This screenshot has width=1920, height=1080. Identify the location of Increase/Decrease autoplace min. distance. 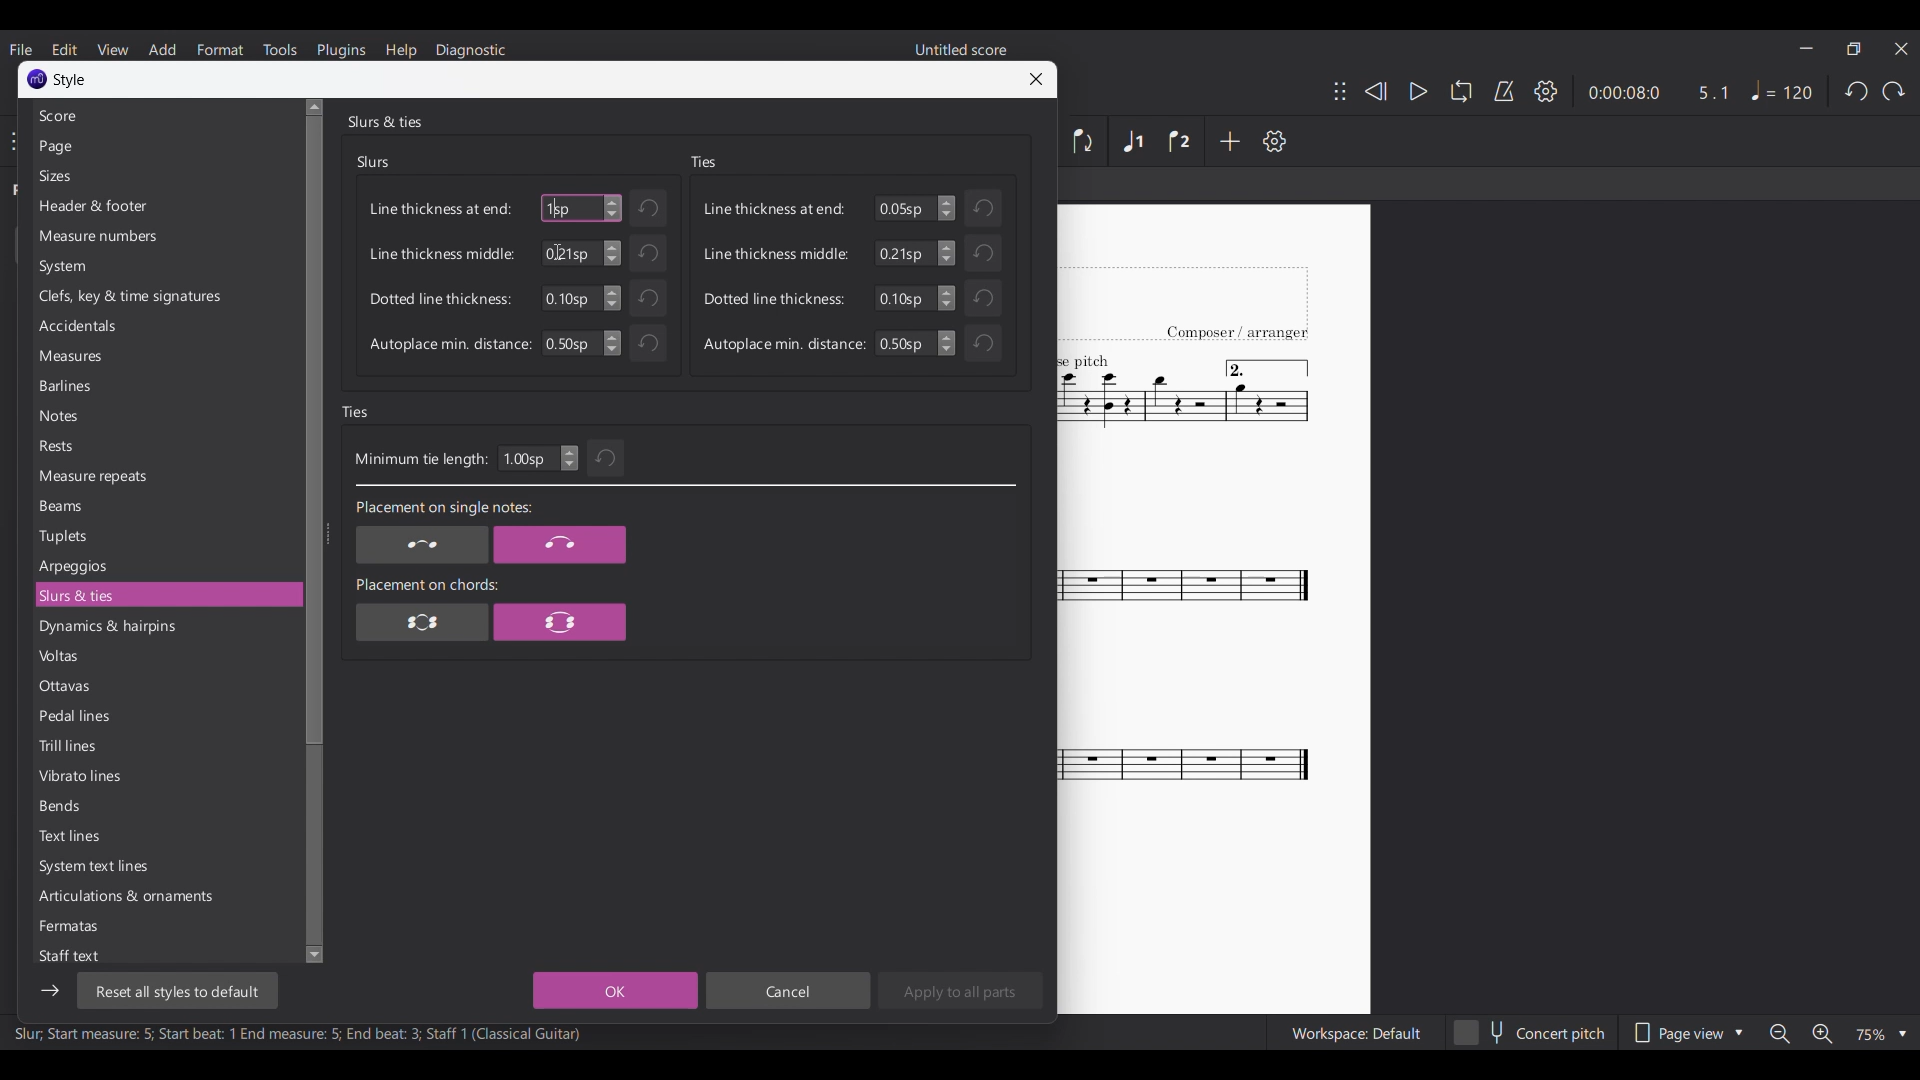
(612, 343).